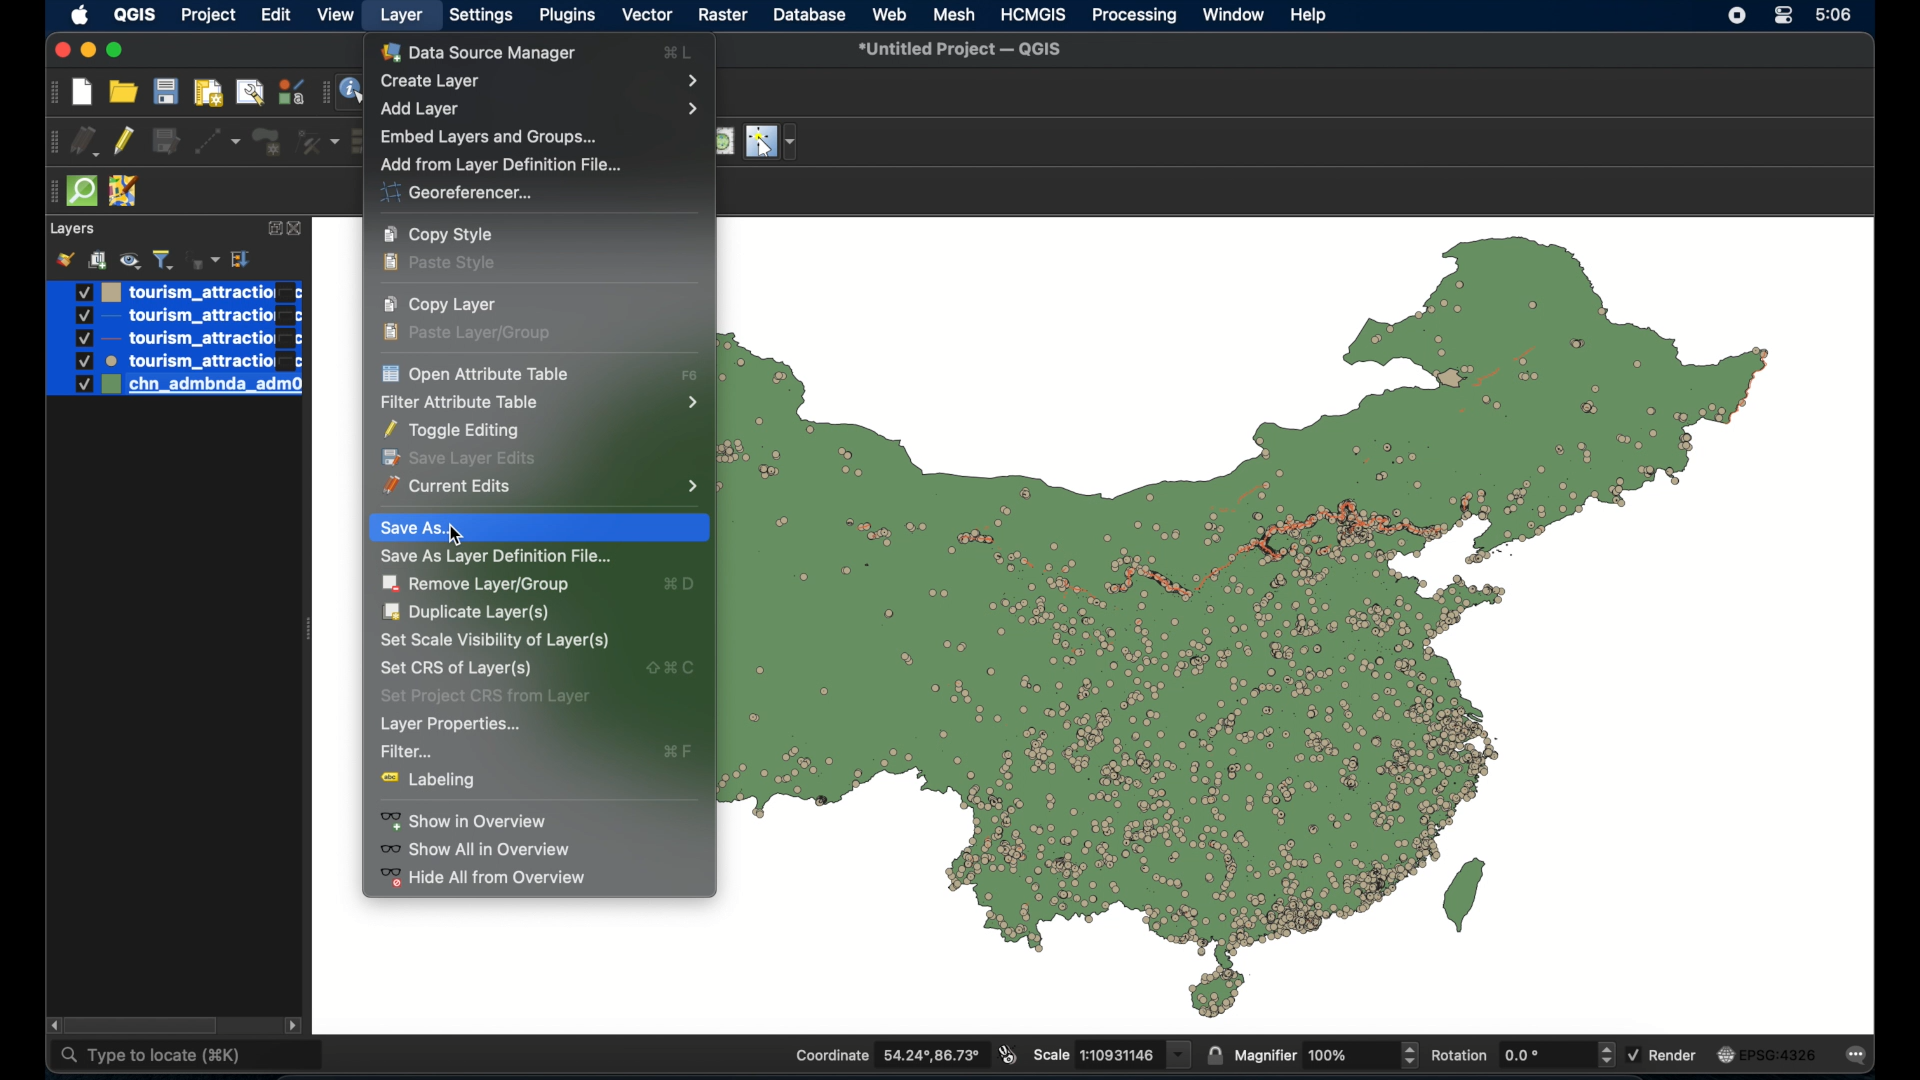  What do you see at coordinates (163, 260) in the screenshot?
I see `filter legend` at bounding box center [163, 260].